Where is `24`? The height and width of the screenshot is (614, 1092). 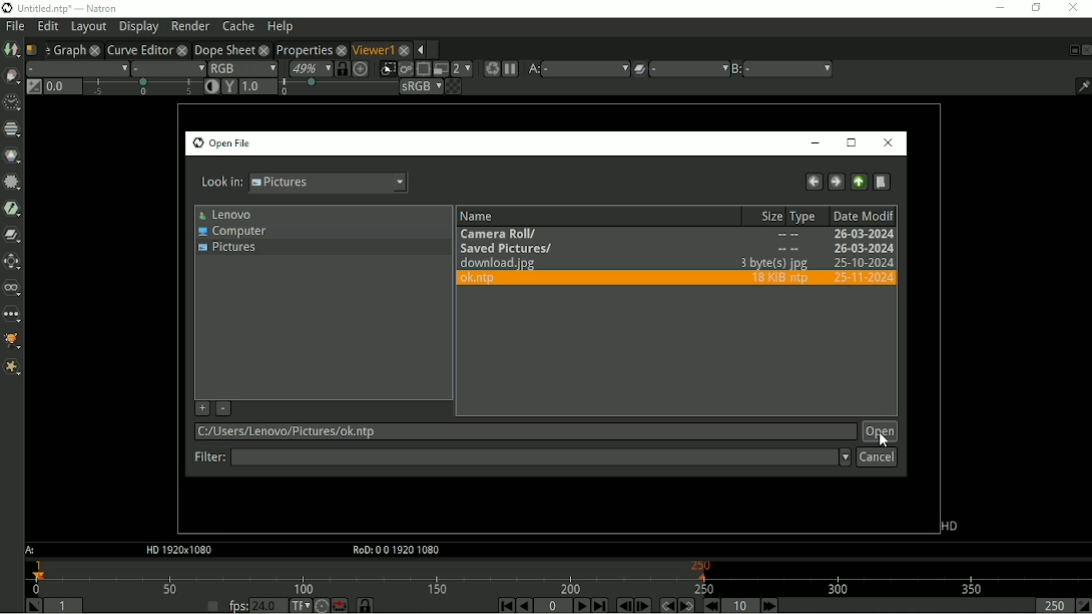 24 is located at coordinates (268, 605).